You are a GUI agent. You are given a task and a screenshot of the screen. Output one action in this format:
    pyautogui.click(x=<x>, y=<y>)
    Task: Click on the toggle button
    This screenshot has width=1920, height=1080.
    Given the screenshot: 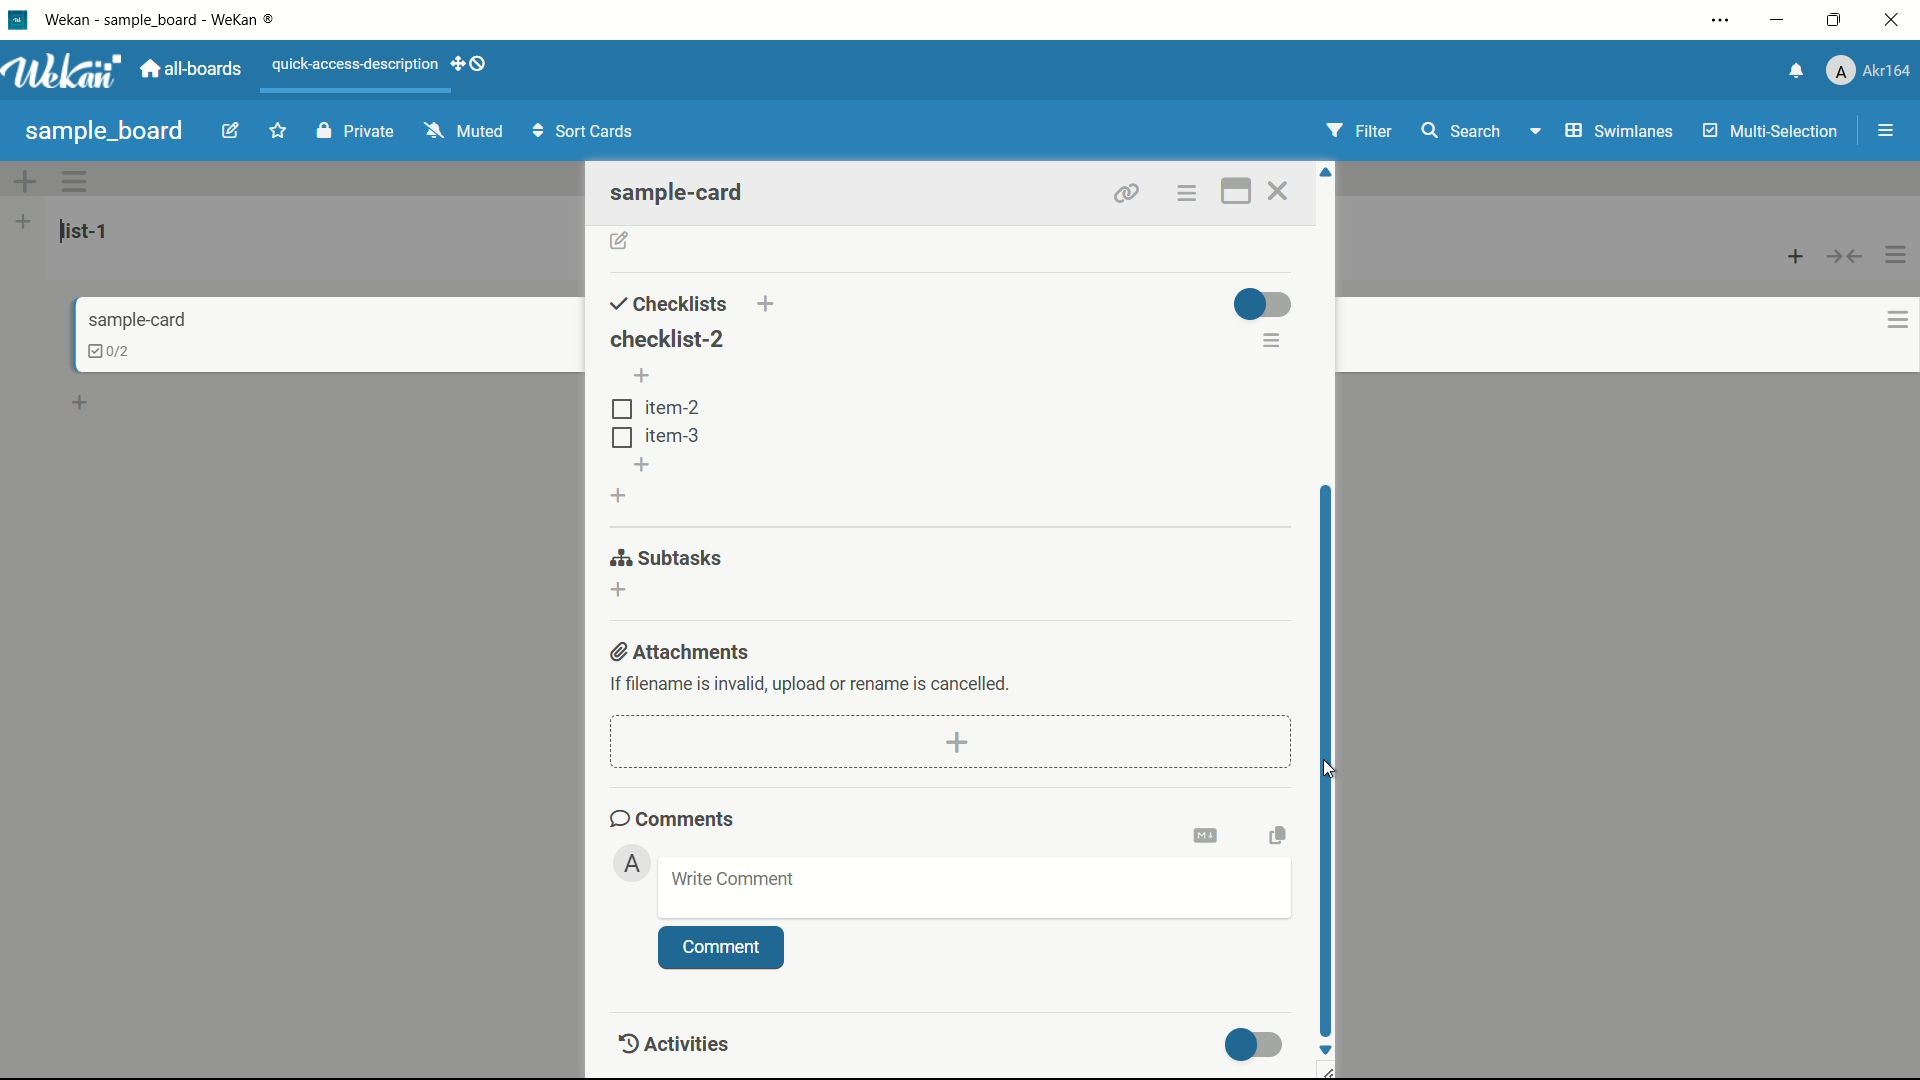 What is the action you would take?
    pyautogui.click(x=1256, y=1045)
    